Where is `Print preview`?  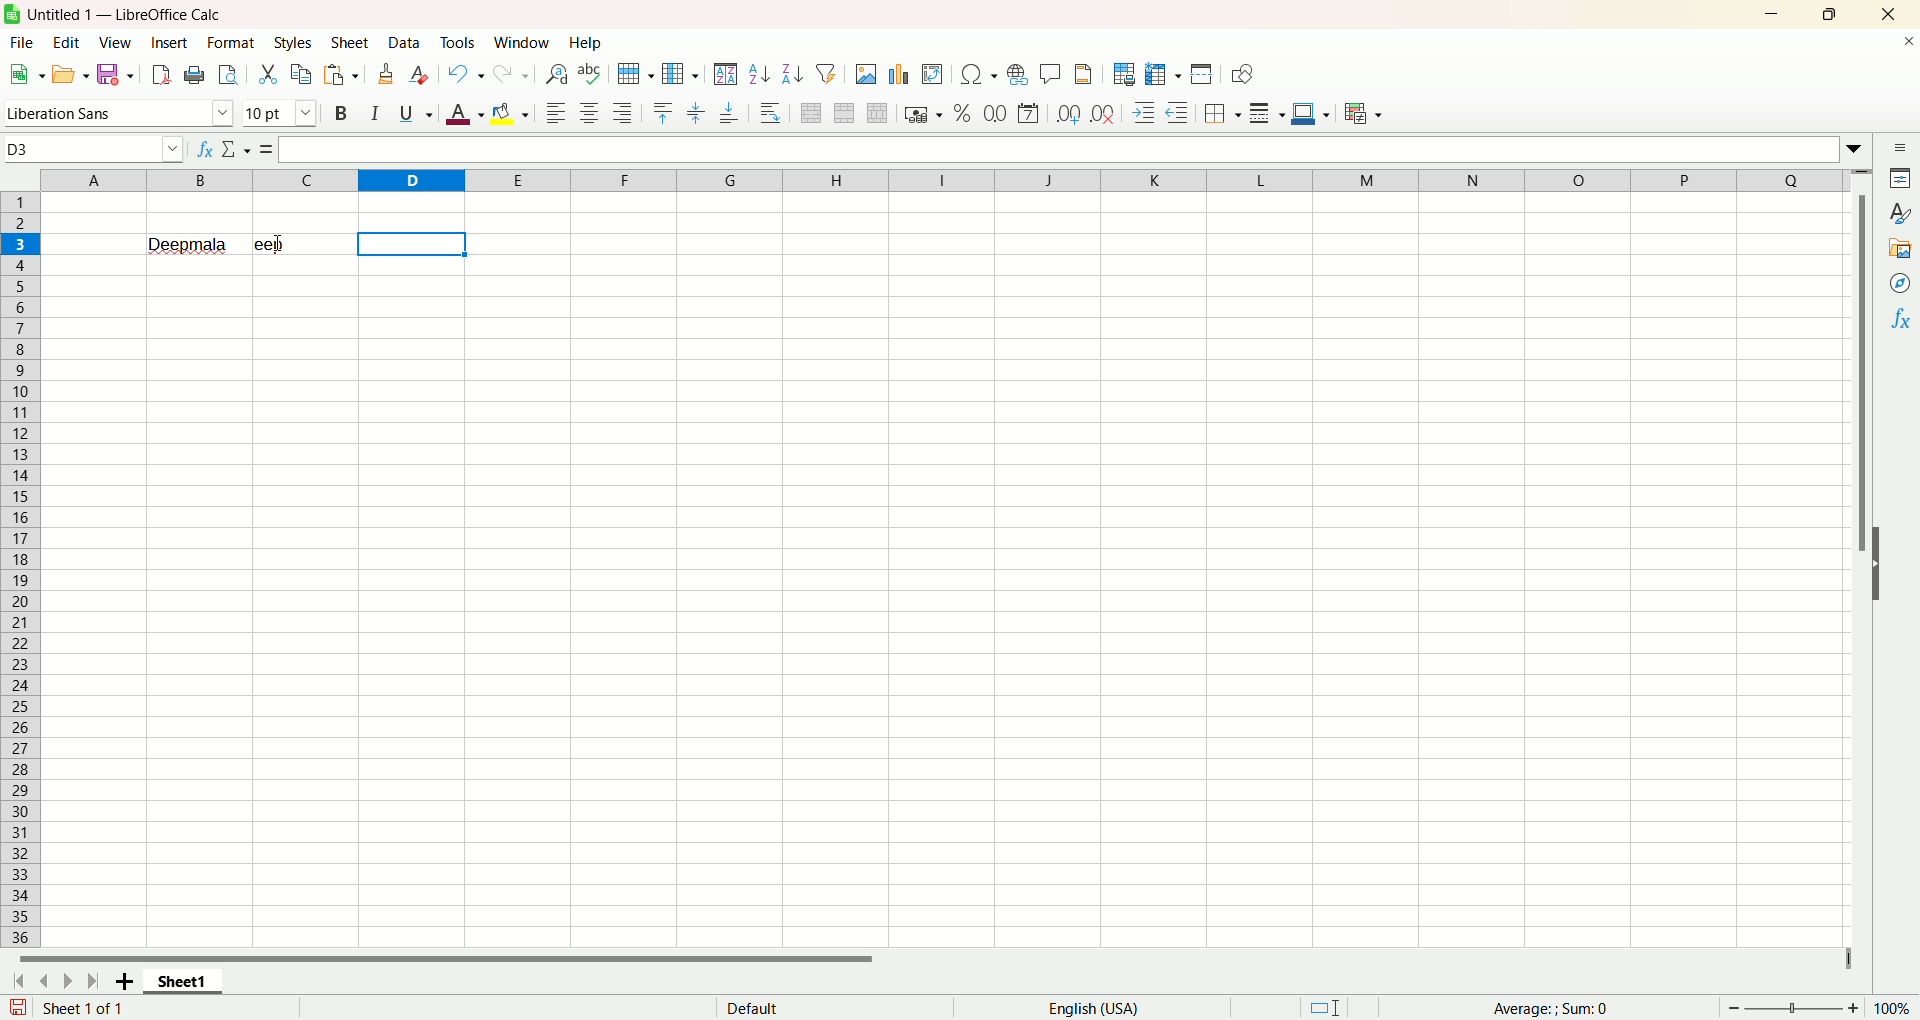
Print preview is located at coordinates (227, 75).